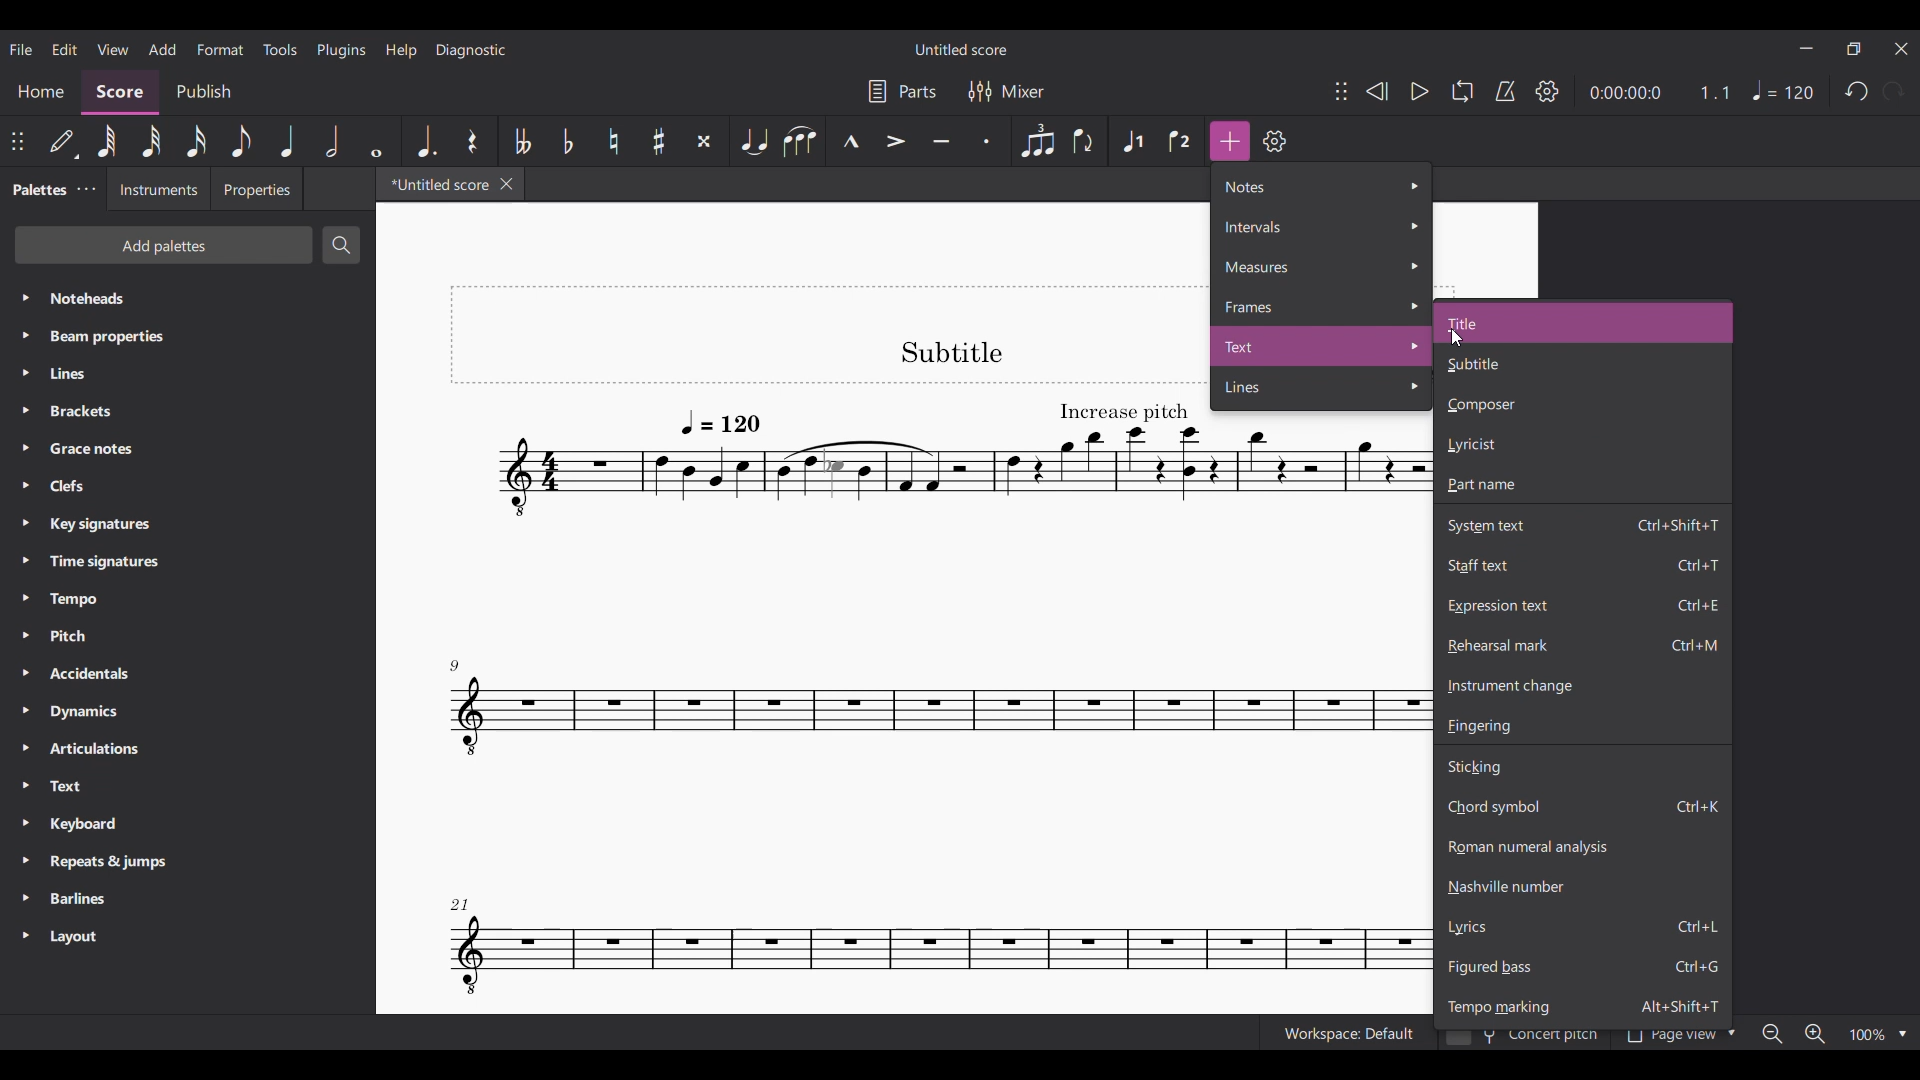 The width and height of the screenshot is (1920, 1080). I want to click on Zoom in, so click(1815, 1034).